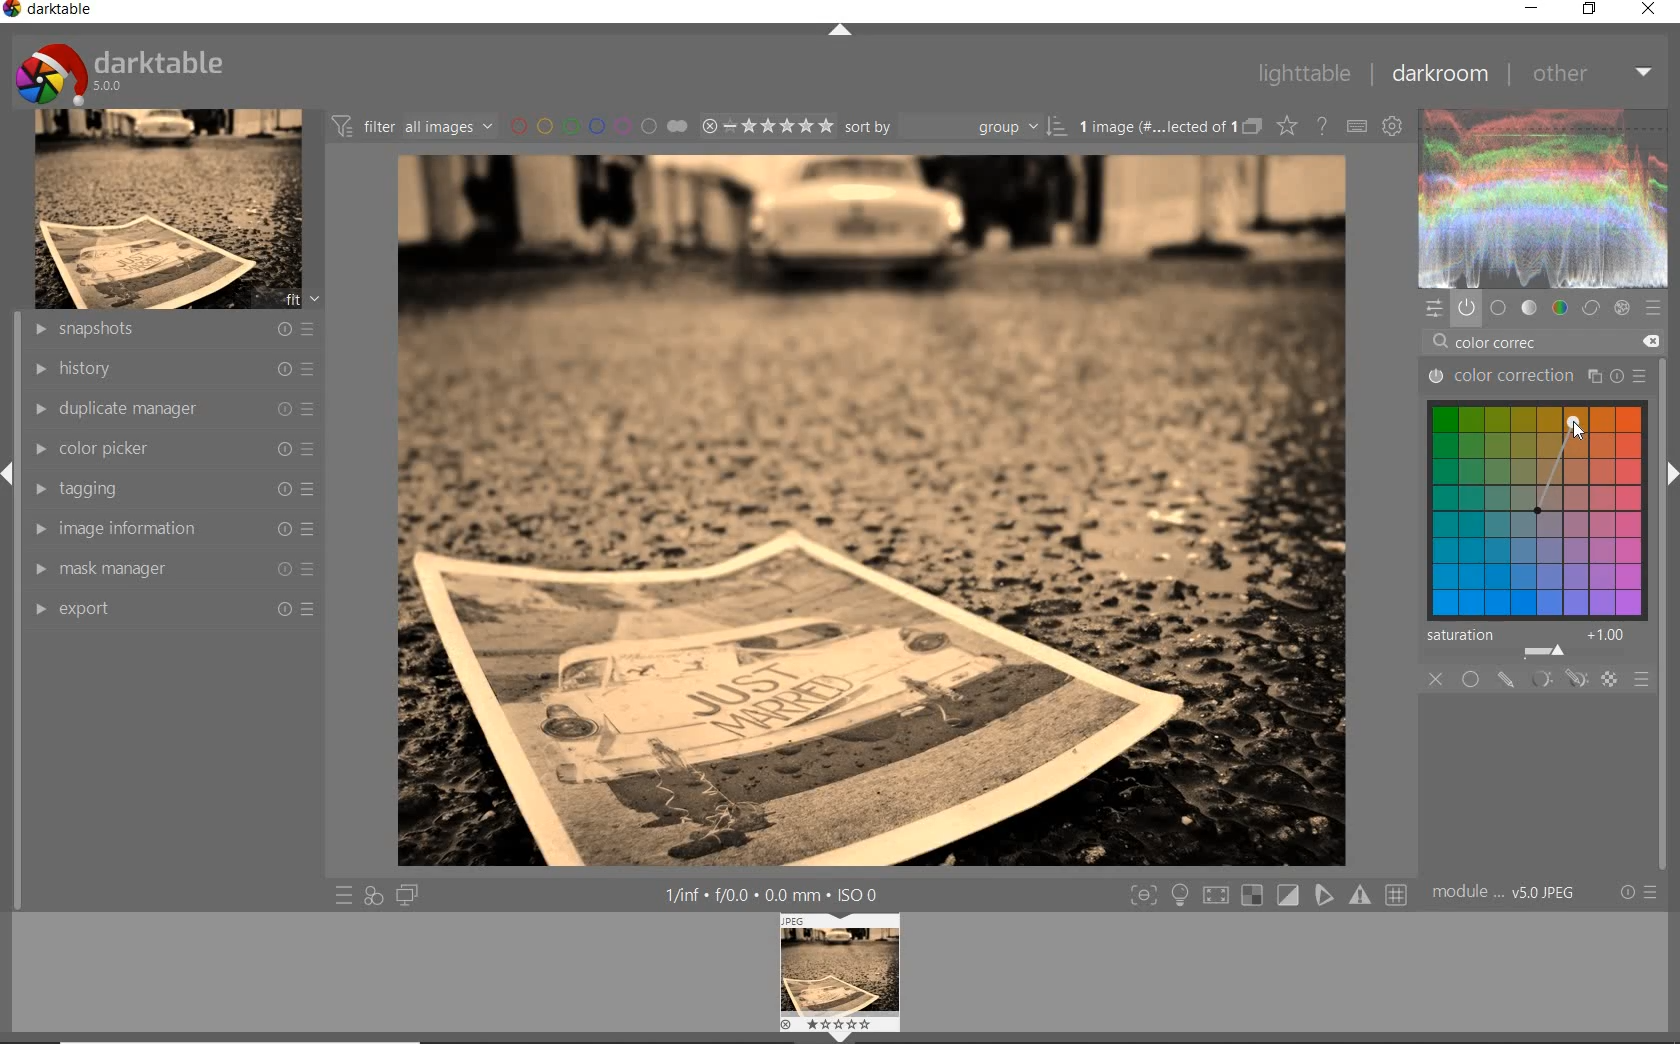 The height and width of the screenshot is (1044, 1680). What do you see at coordinates (168, 210) in the screenshot?
I see `image` at bounding box center [168, 210].